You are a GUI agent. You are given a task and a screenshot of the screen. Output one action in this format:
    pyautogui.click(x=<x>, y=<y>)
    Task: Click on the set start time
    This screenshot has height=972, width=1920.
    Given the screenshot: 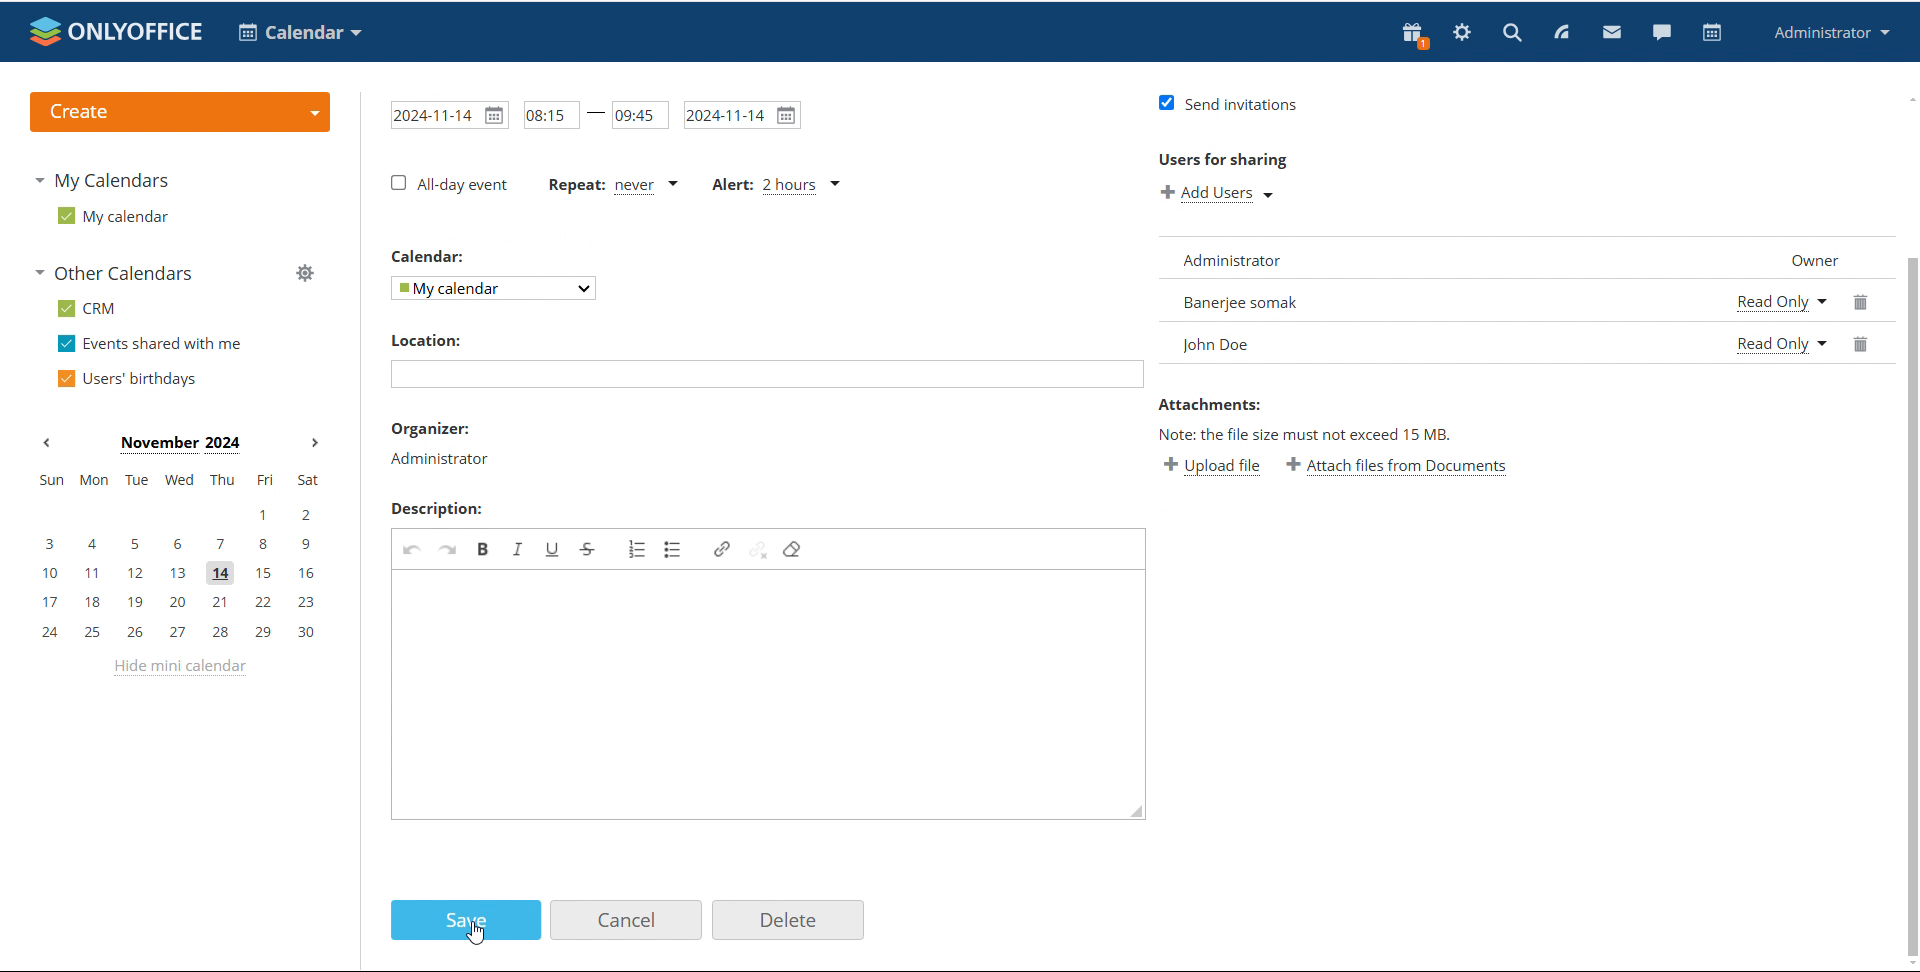 What is the action you would take?
    pyautogui.click(x=551, y=116)
    